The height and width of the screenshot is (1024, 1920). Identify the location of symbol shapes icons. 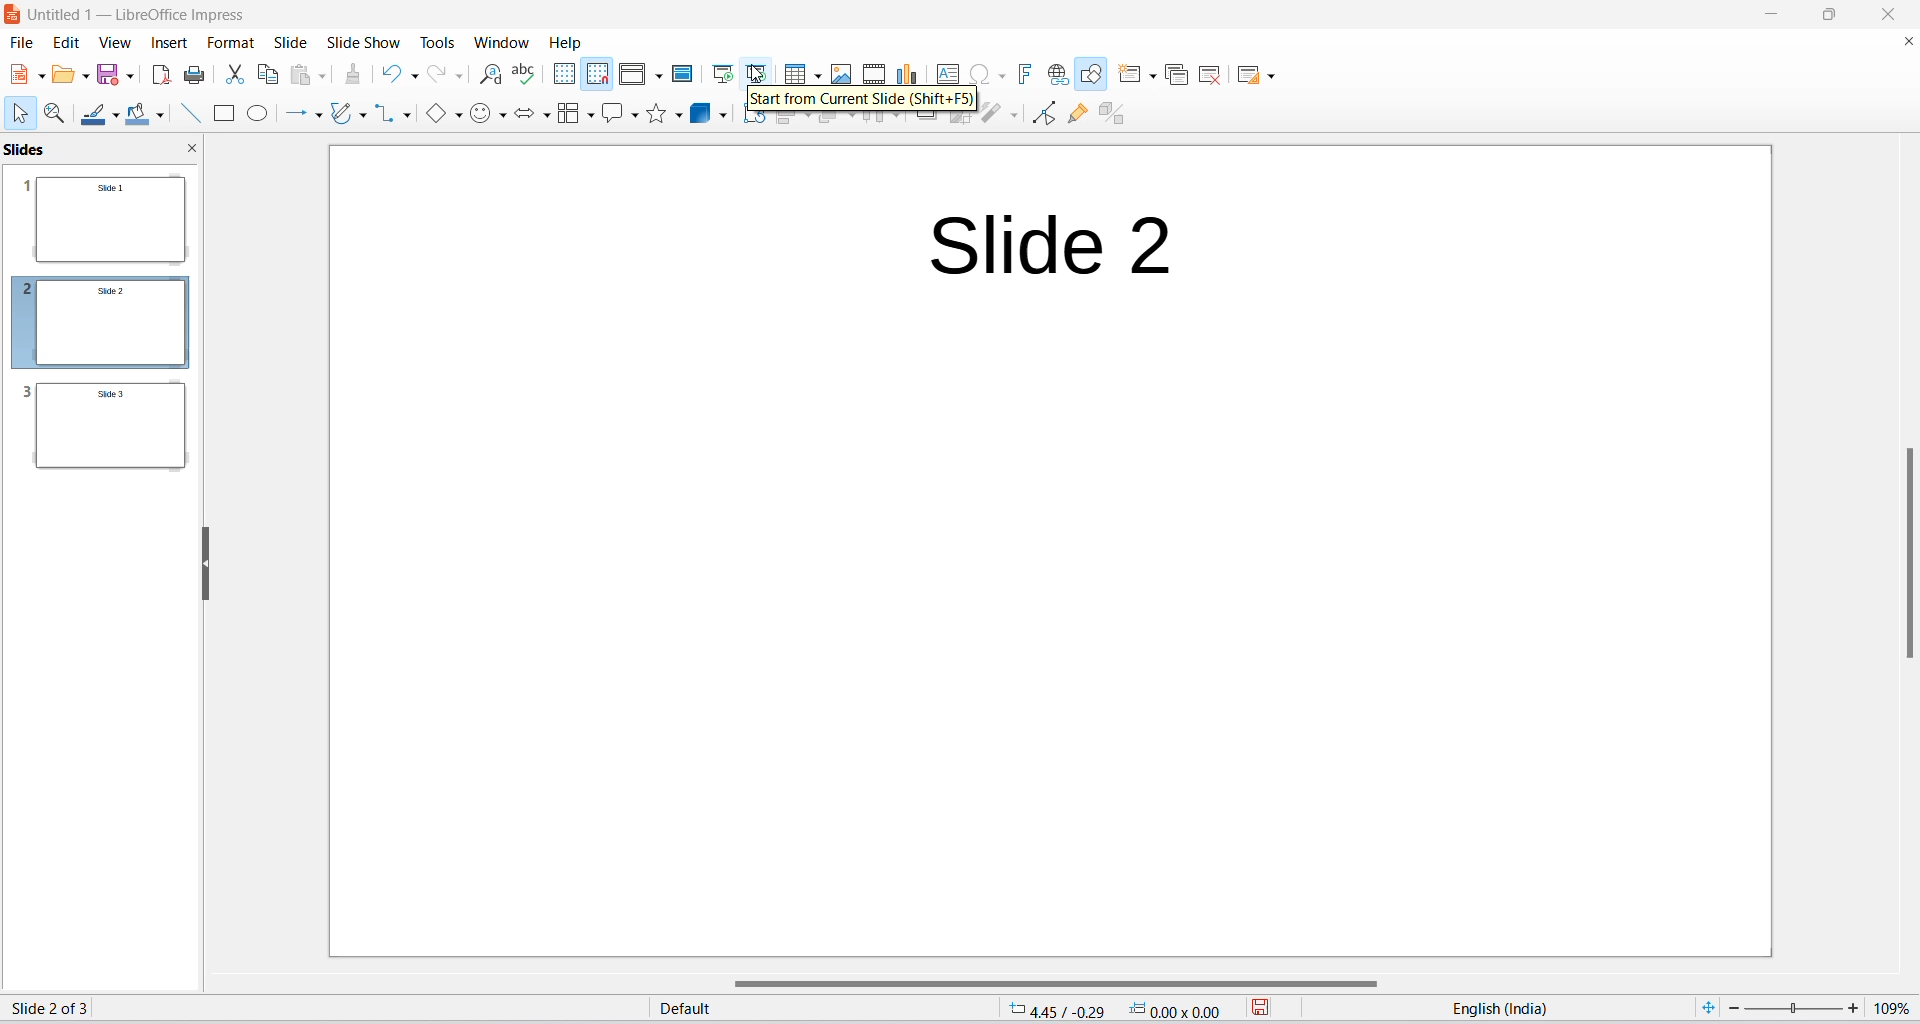
(483, 118).